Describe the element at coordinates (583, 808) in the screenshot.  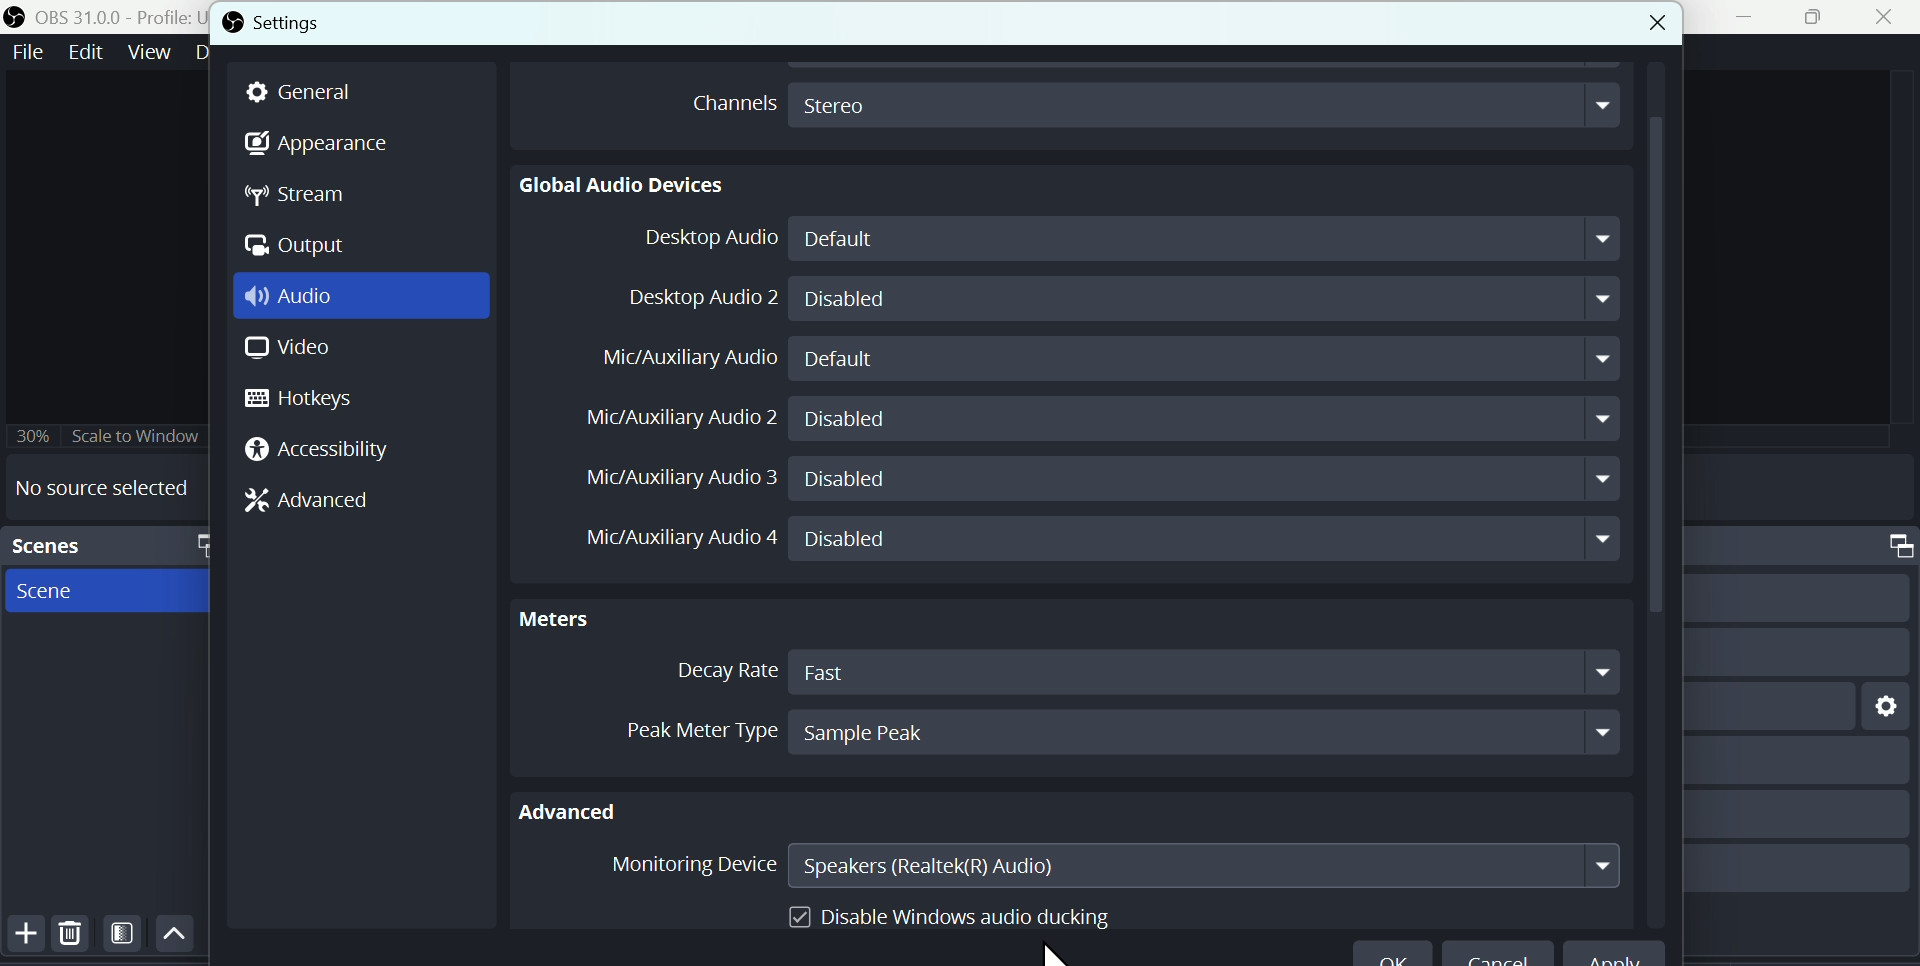
I see `Advanced` at that location.